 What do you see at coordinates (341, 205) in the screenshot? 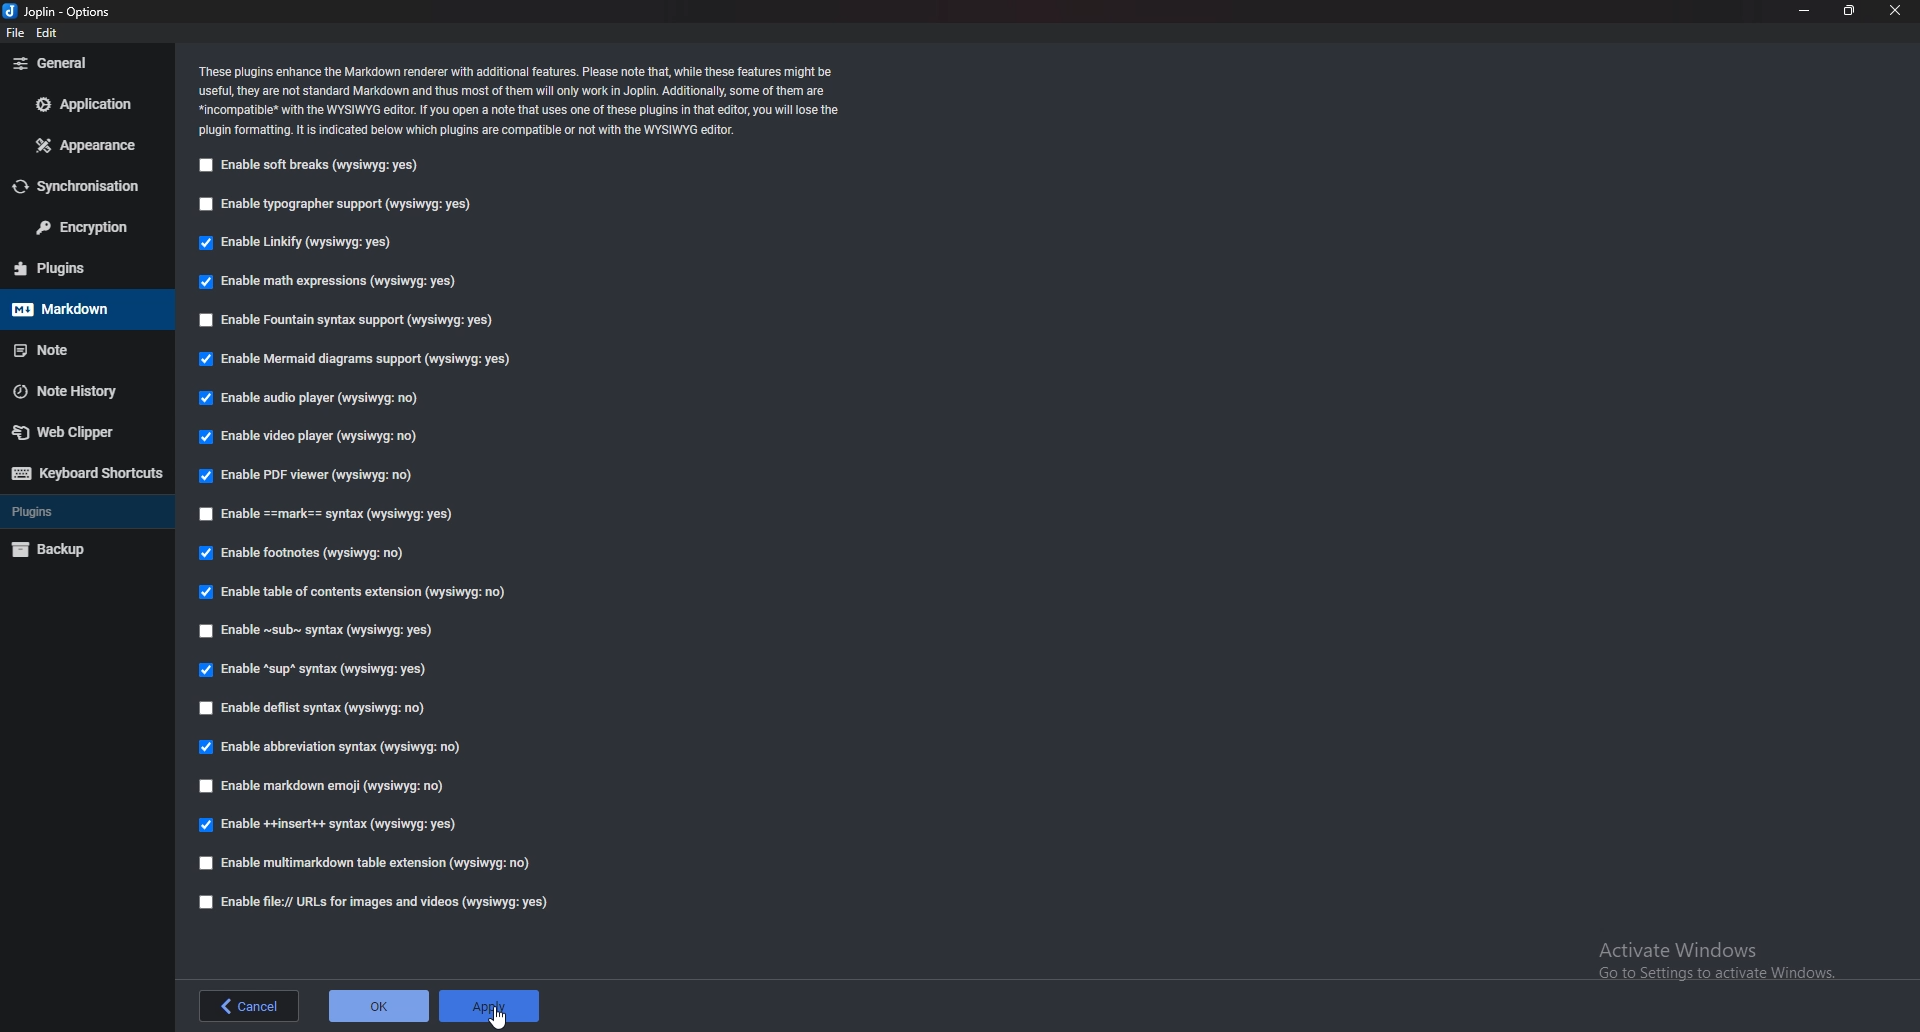
I see `Enable typographer support` at bounding box center [341, 205].